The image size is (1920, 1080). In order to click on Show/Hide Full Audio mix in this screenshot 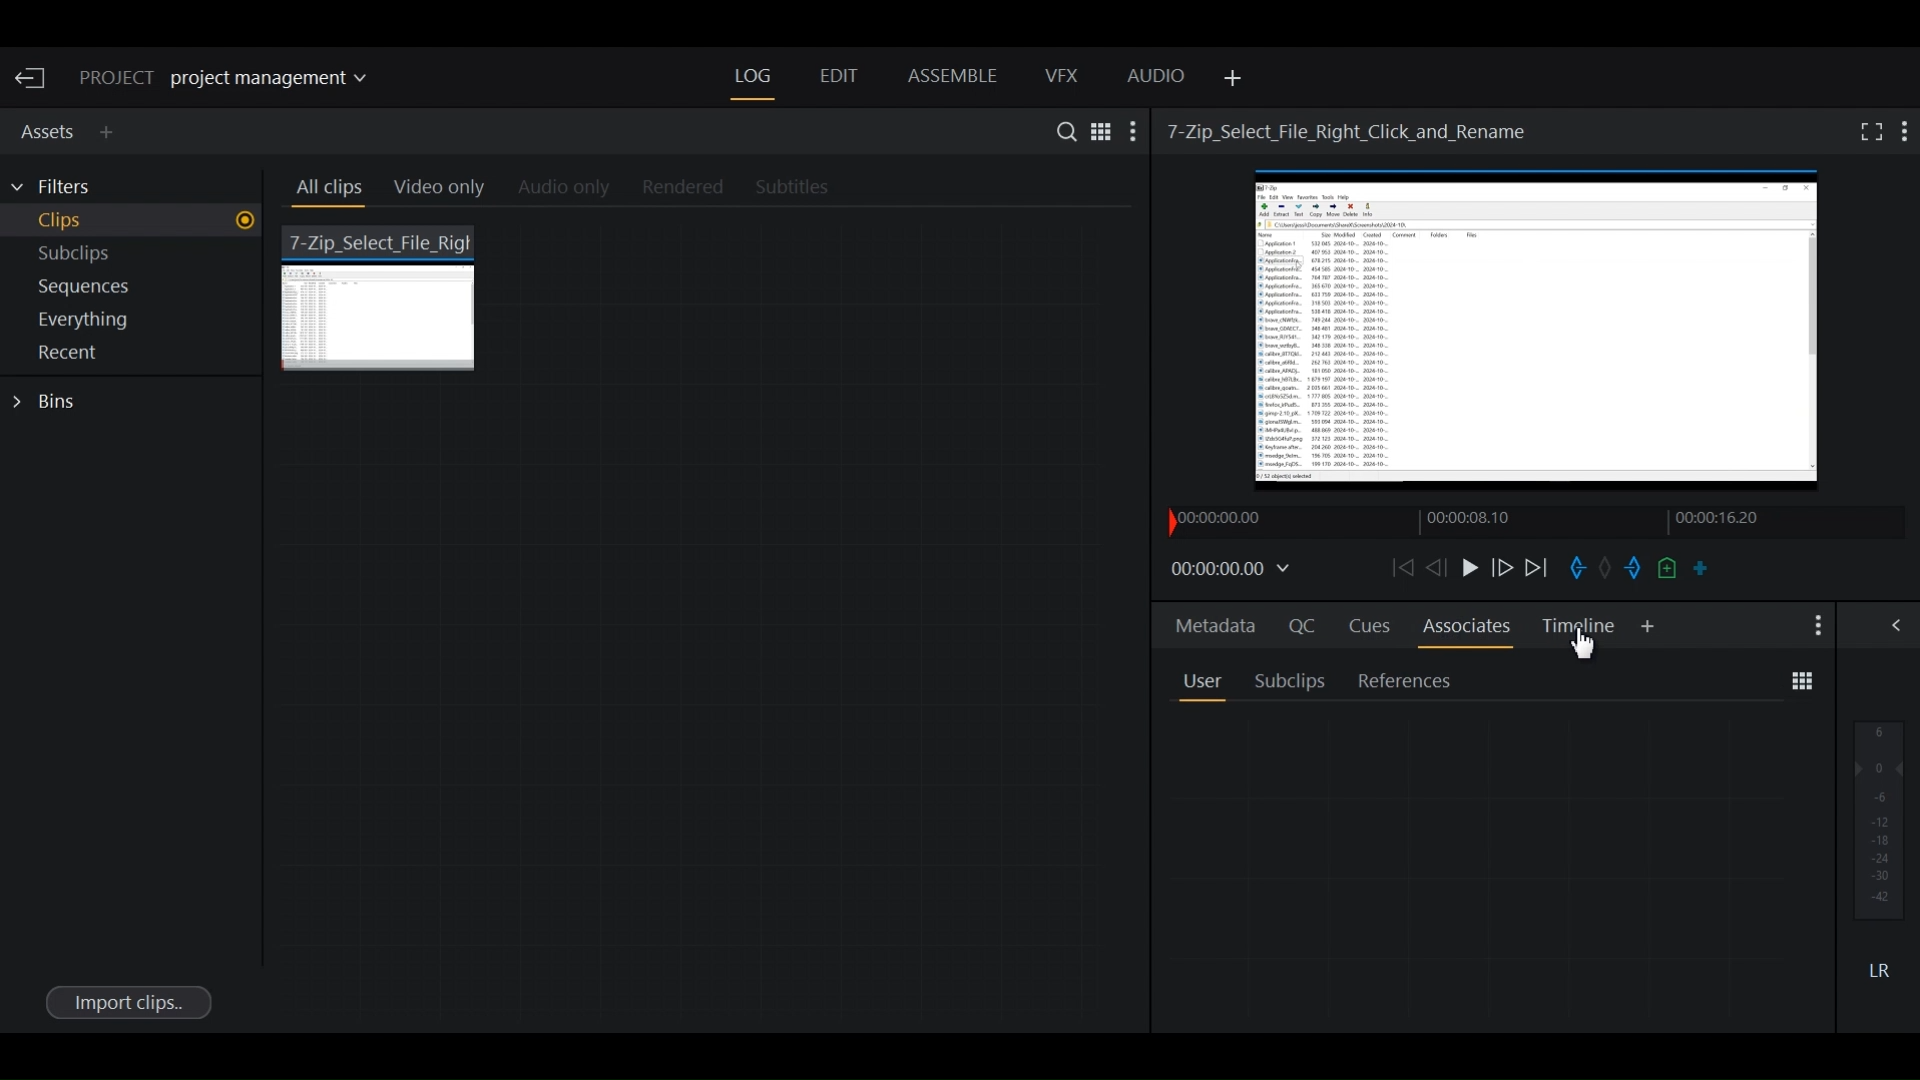, I will do `click(1900, 624)`.